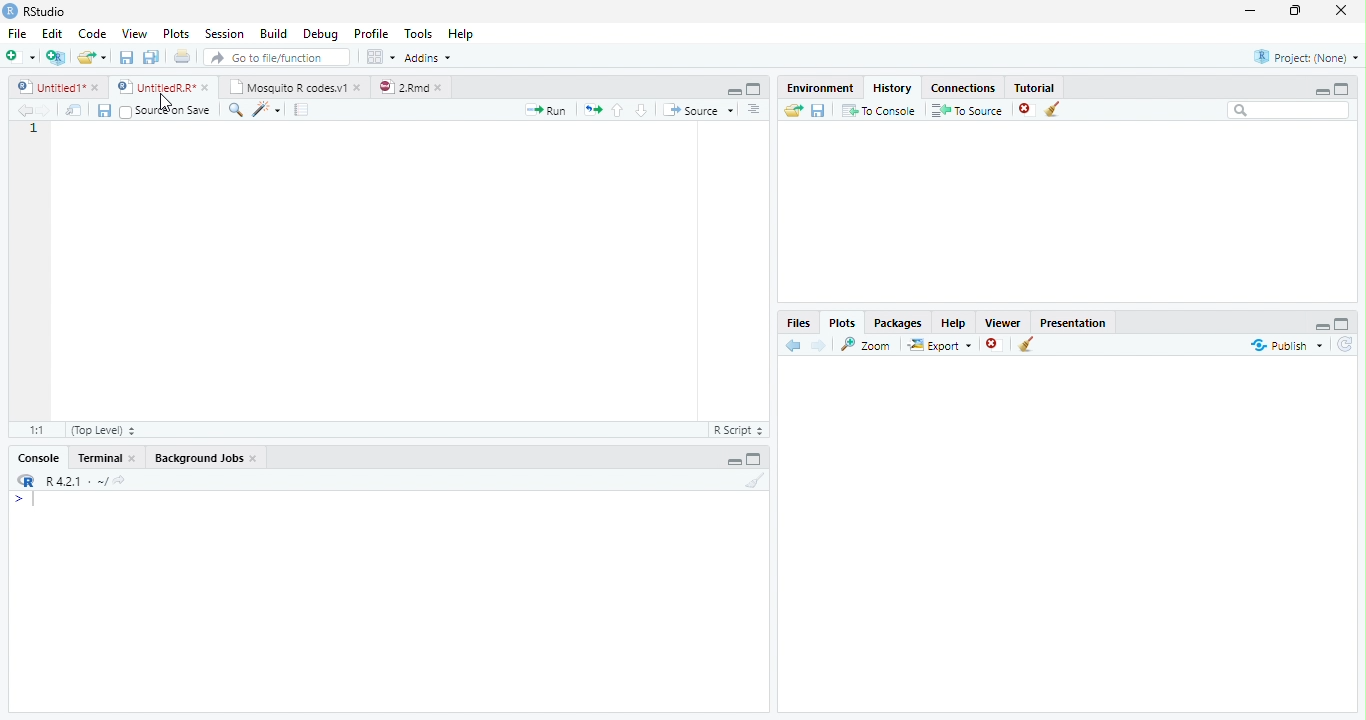  I want to click on Previous Slot, so click(794, 346).